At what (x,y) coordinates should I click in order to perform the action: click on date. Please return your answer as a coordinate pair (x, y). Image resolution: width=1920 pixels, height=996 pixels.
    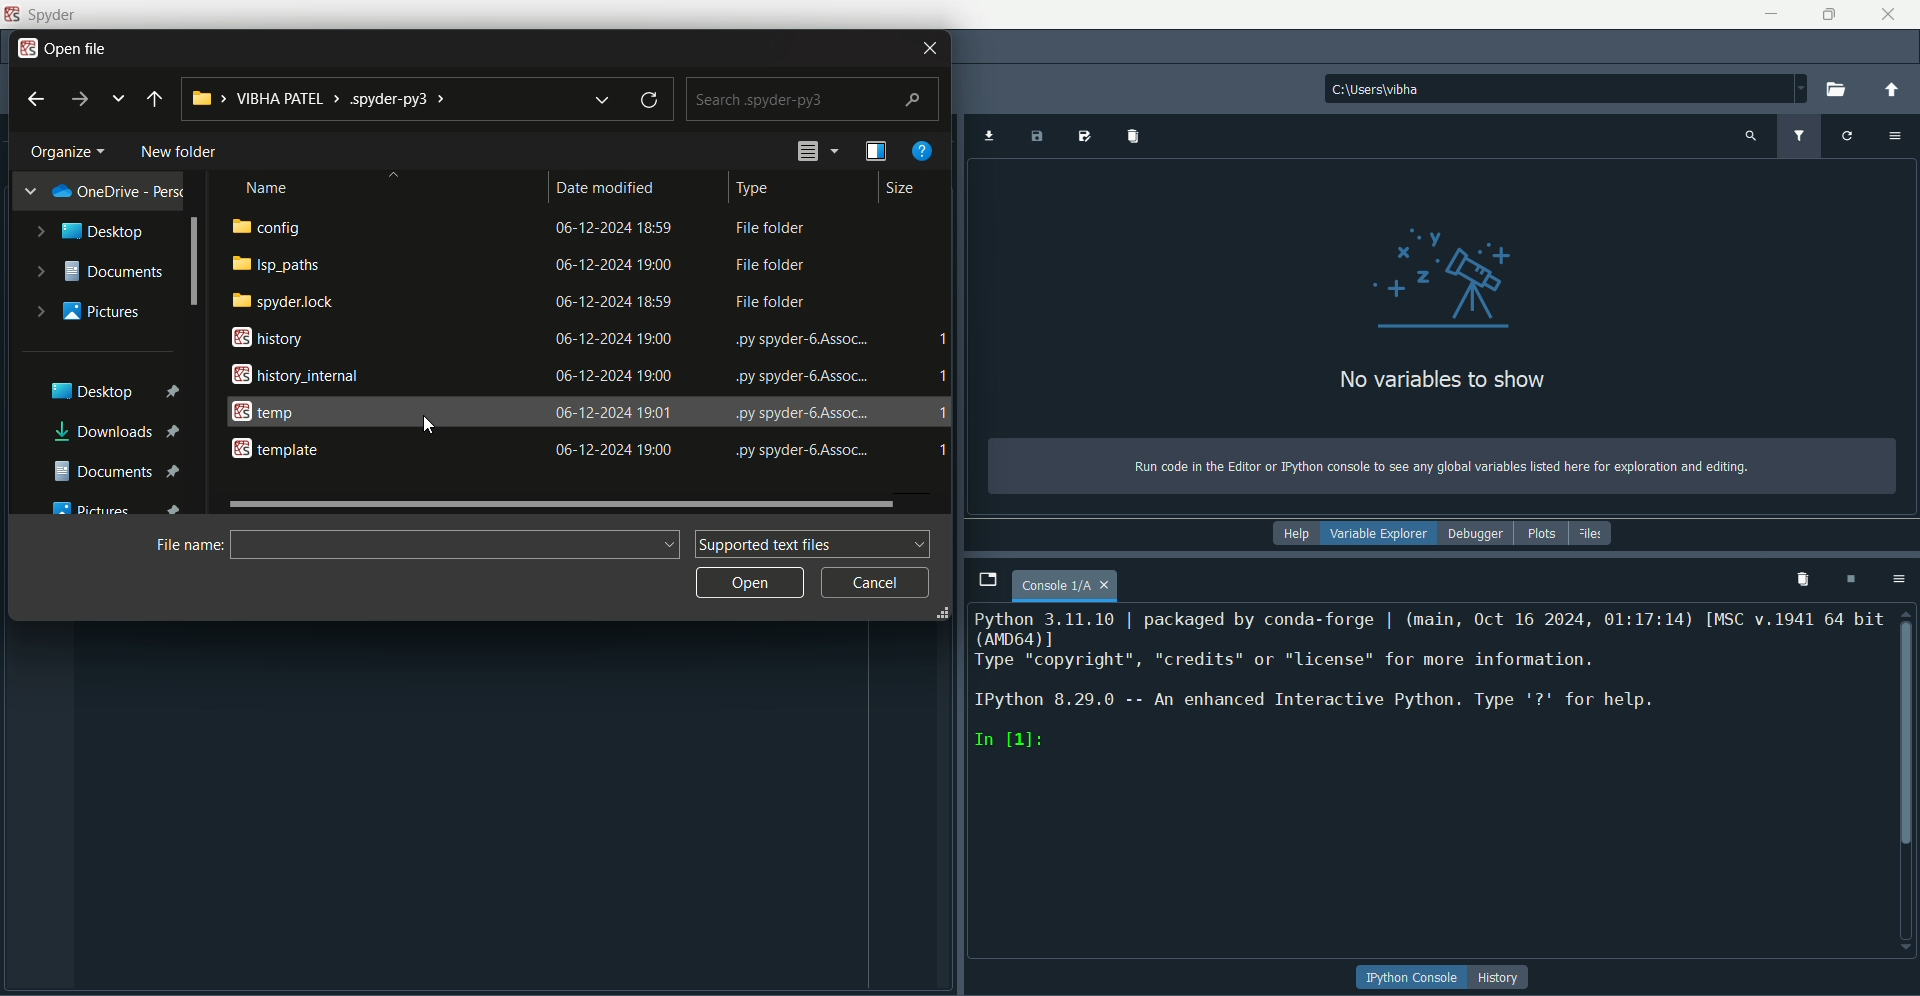
    Looking at the image, I should click on (614, 301).